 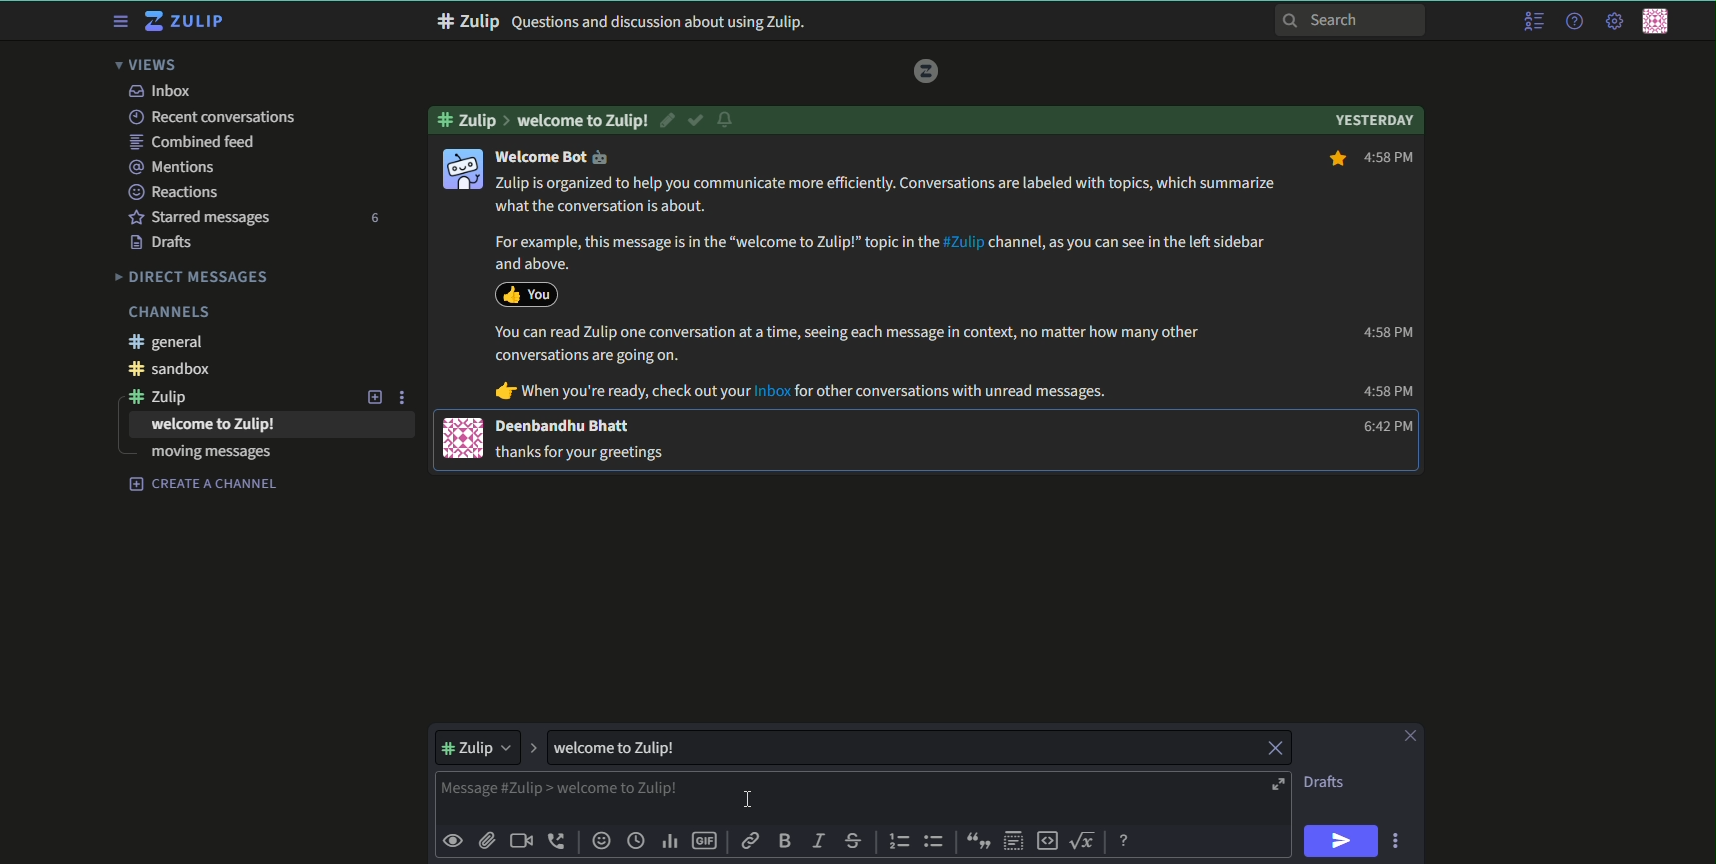 What do you see at coordinates (214, 425) in the screenshot?
I see `welcome to zulip!` at bounding box center [214, 425].